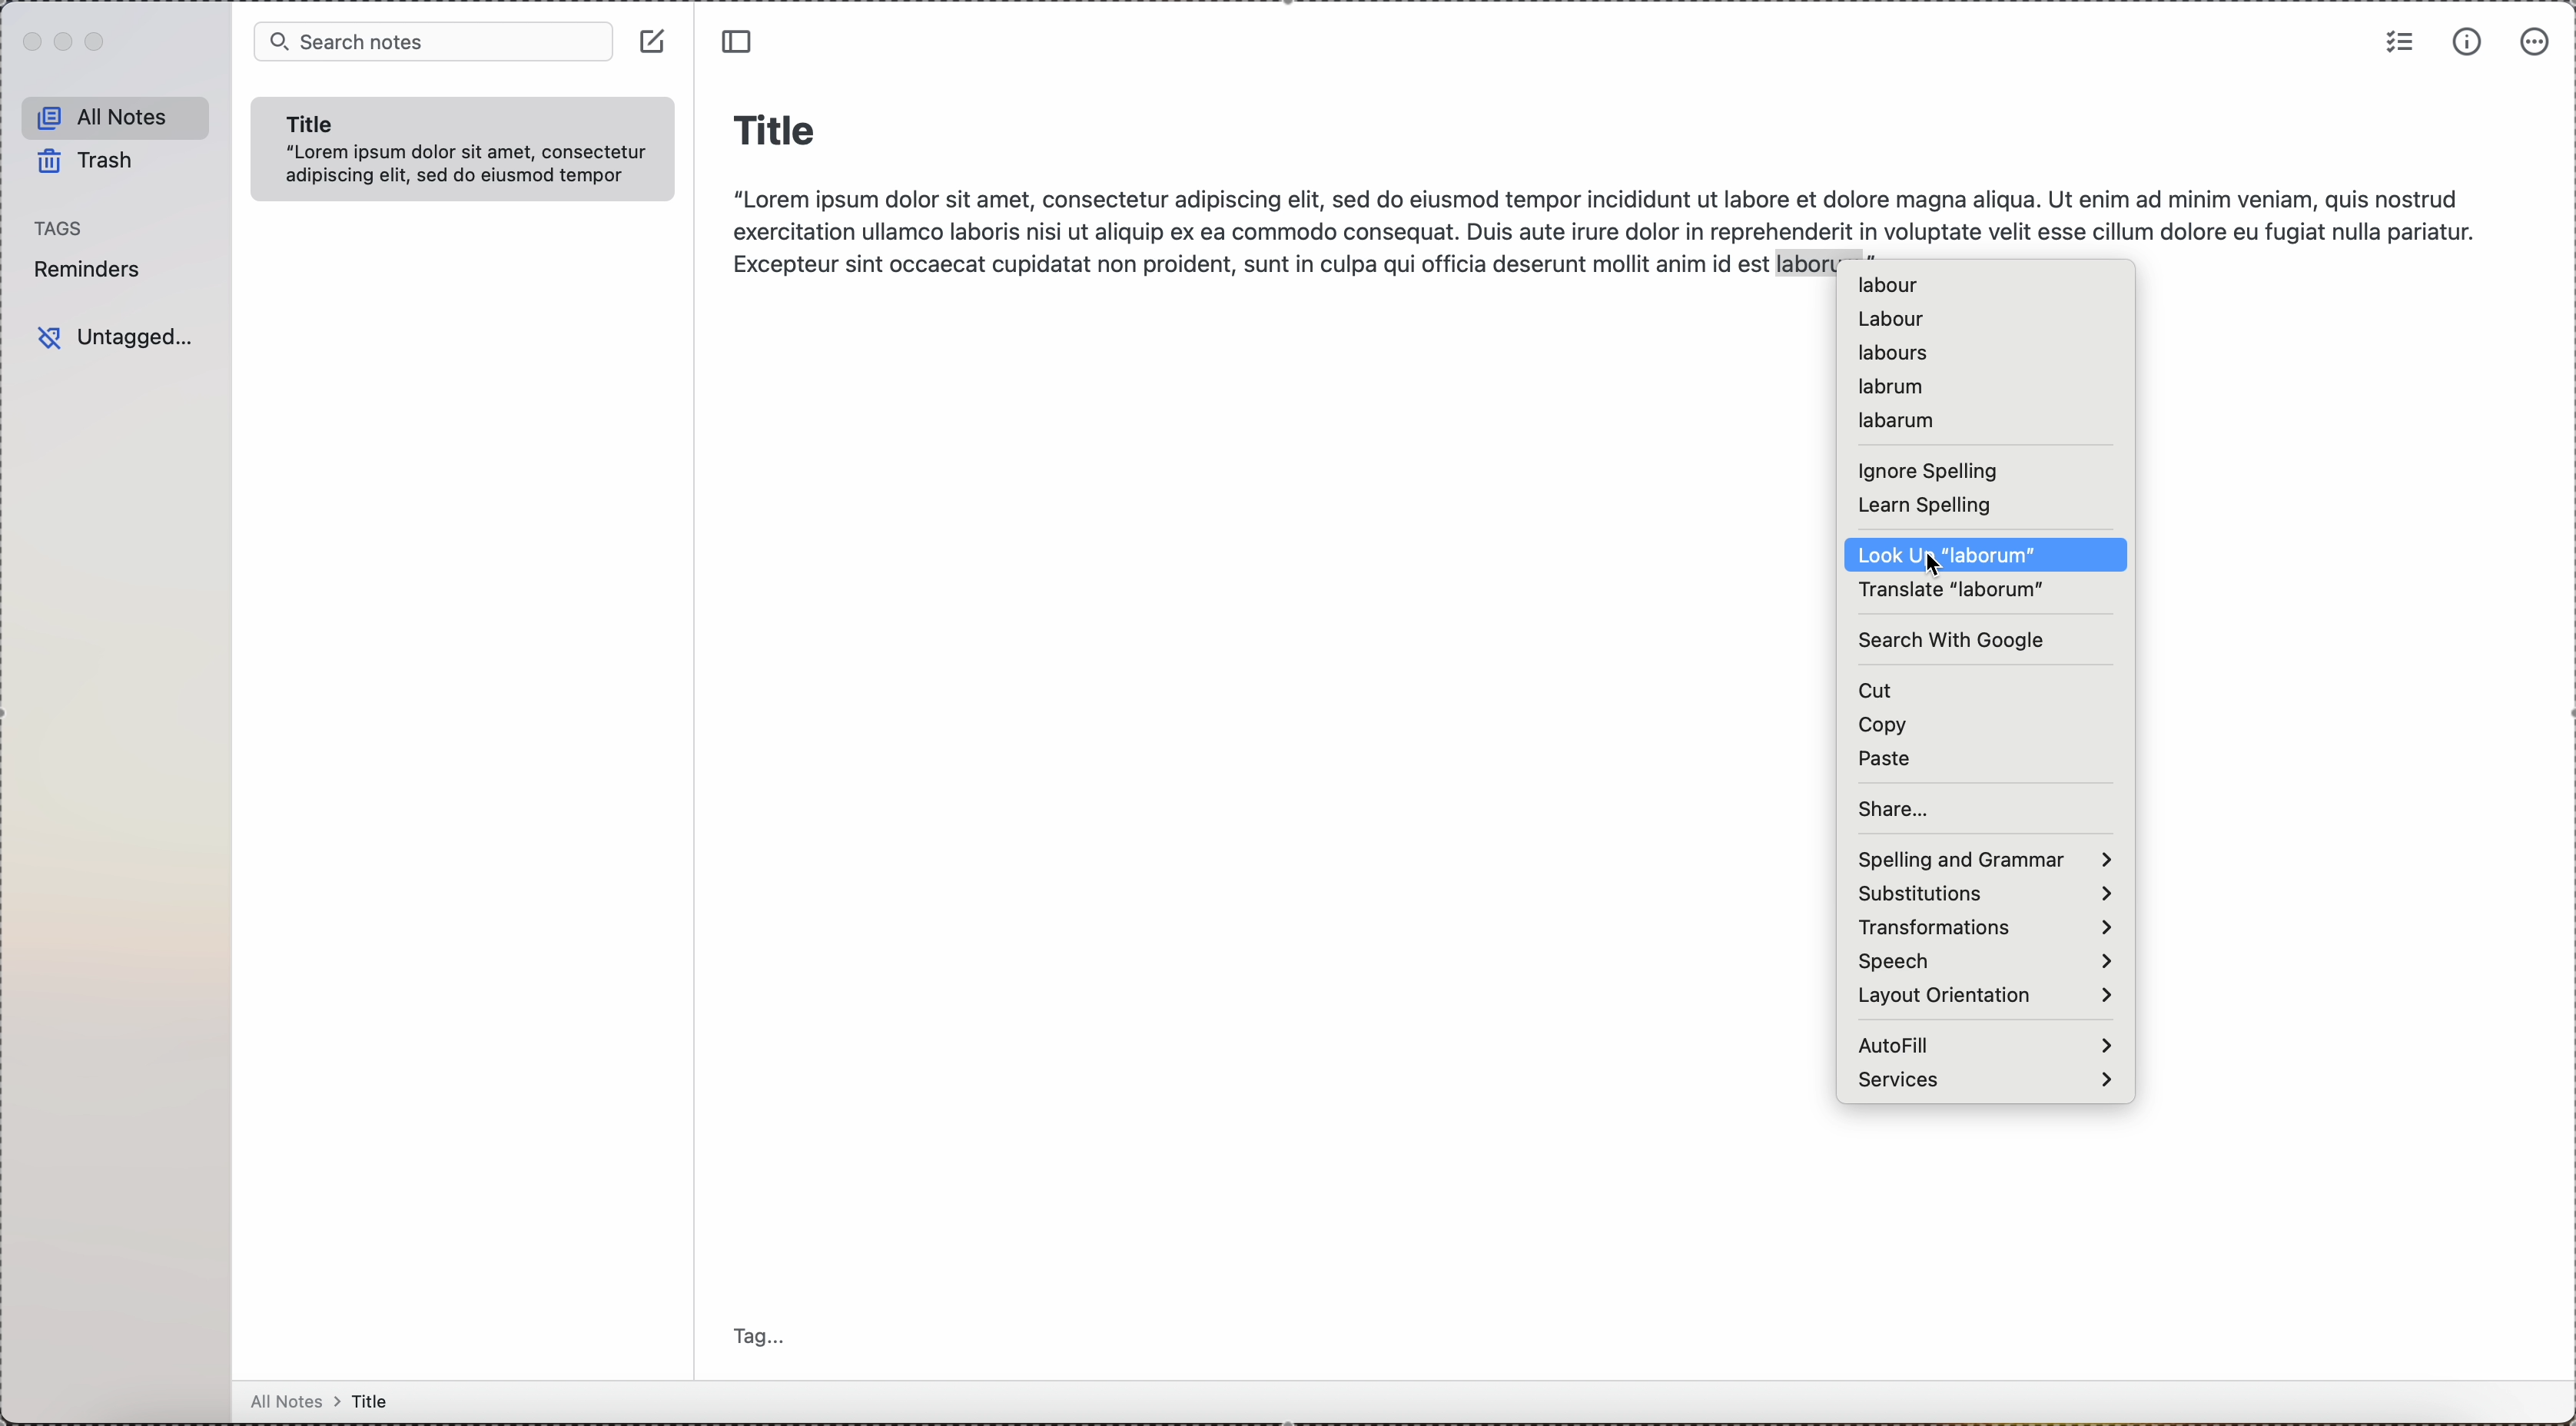 The width and height of the screenshot is (2576, 1426). What do you see at coordinates (1903, 422) in the screenshot?
I see `labarum` at bounding box center [1903, 422].